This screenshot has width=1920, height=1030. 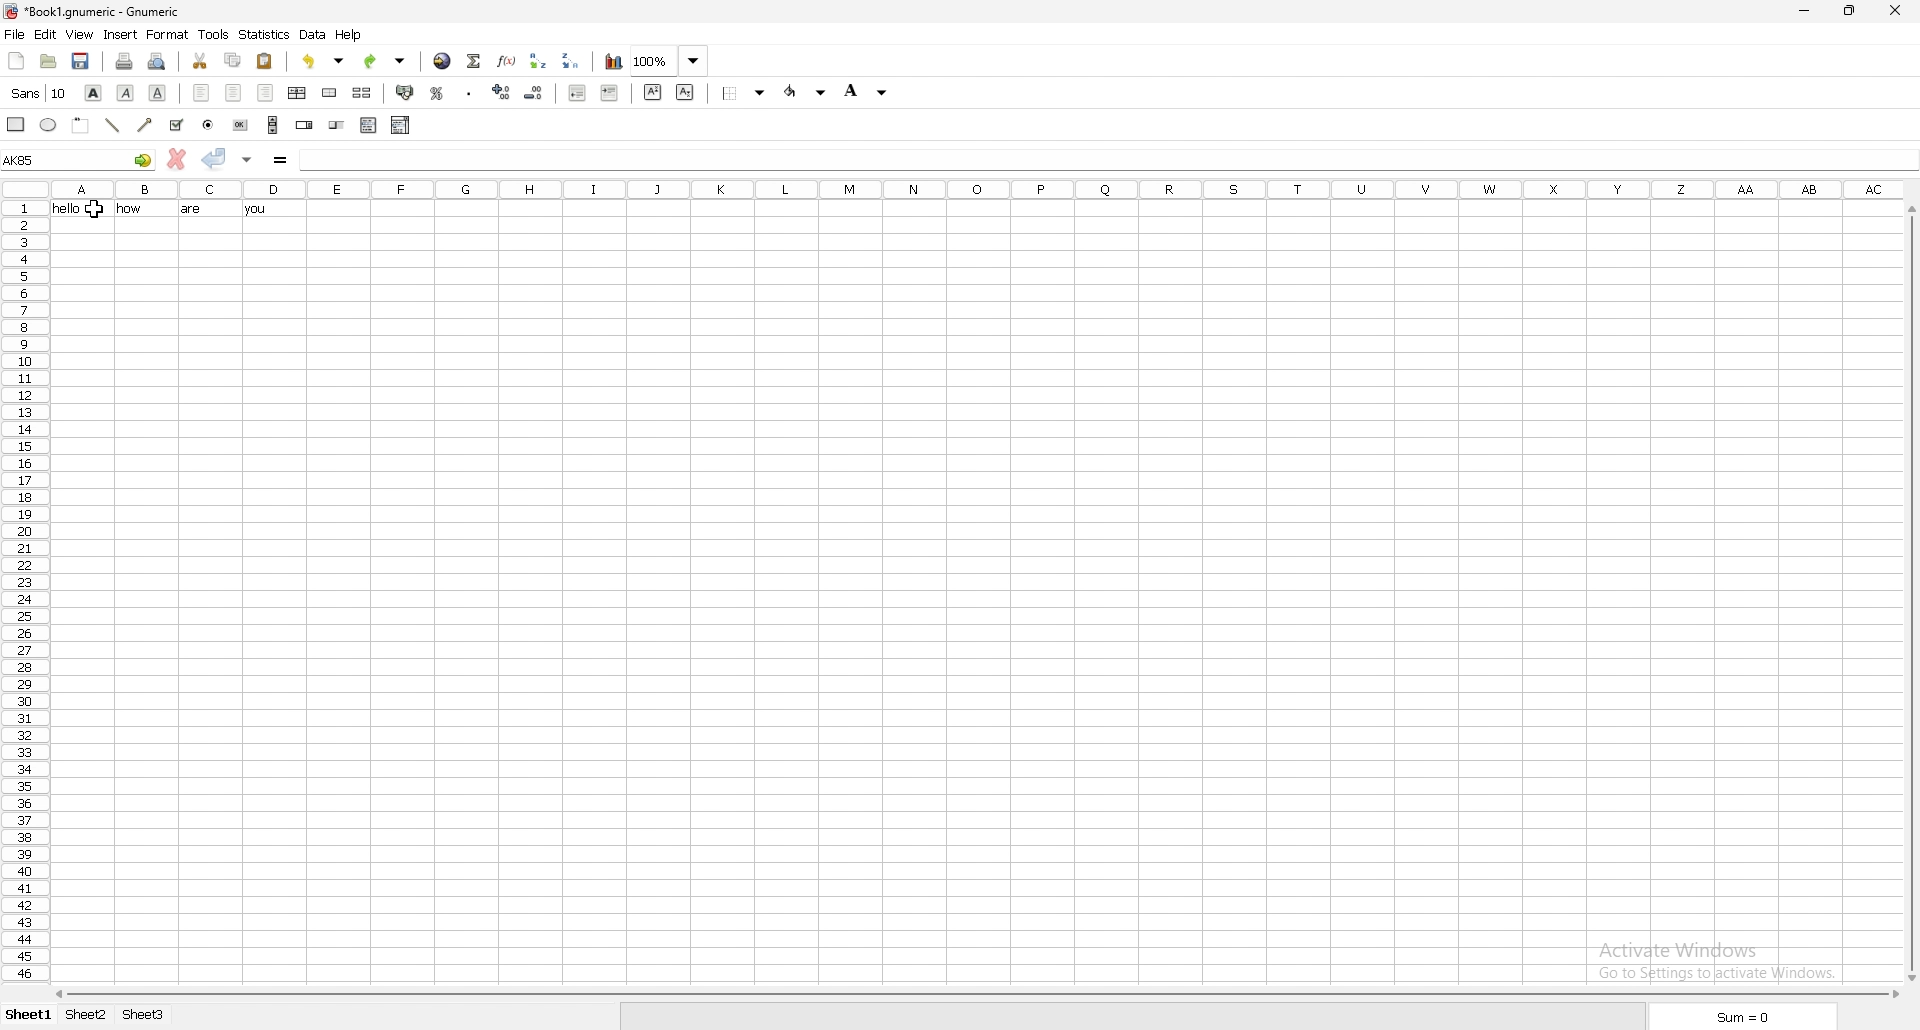 I want to click on left align, so click(x=202, y=93).